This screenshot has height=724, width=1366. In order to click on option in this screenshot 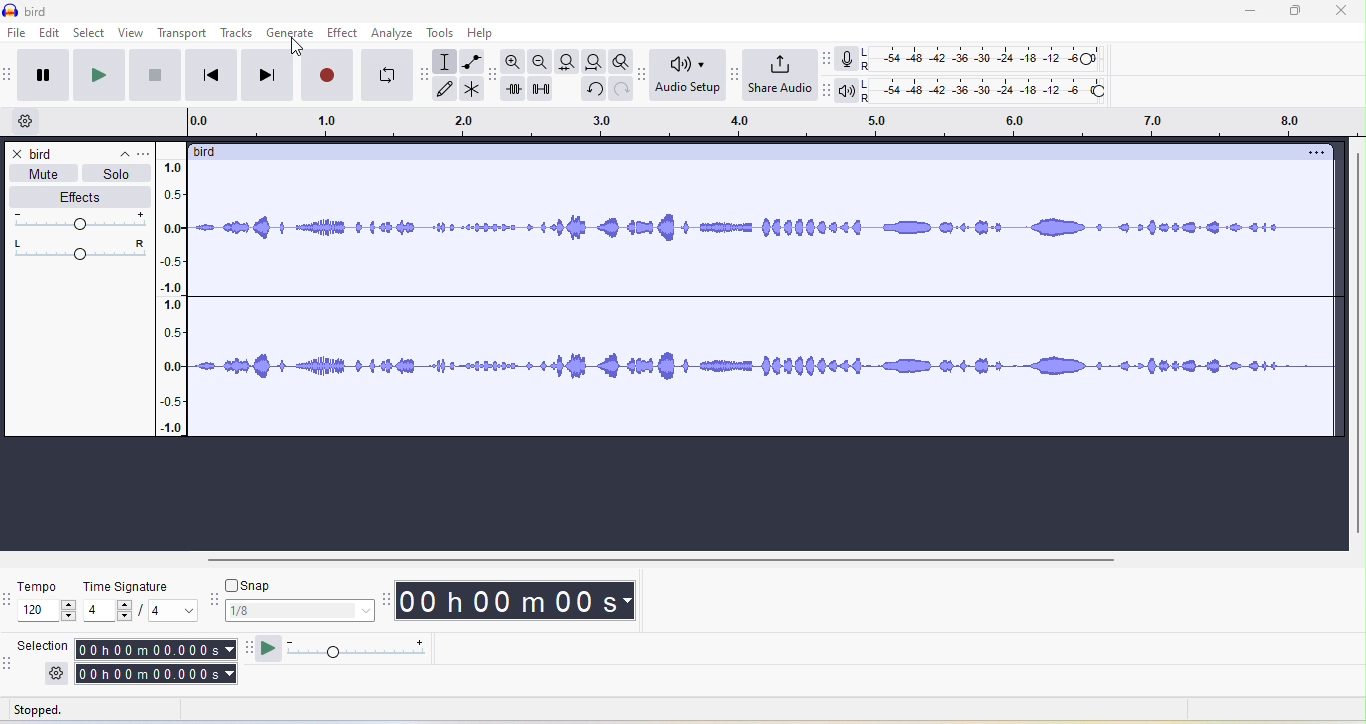, I will do `click(1313, 154)`.